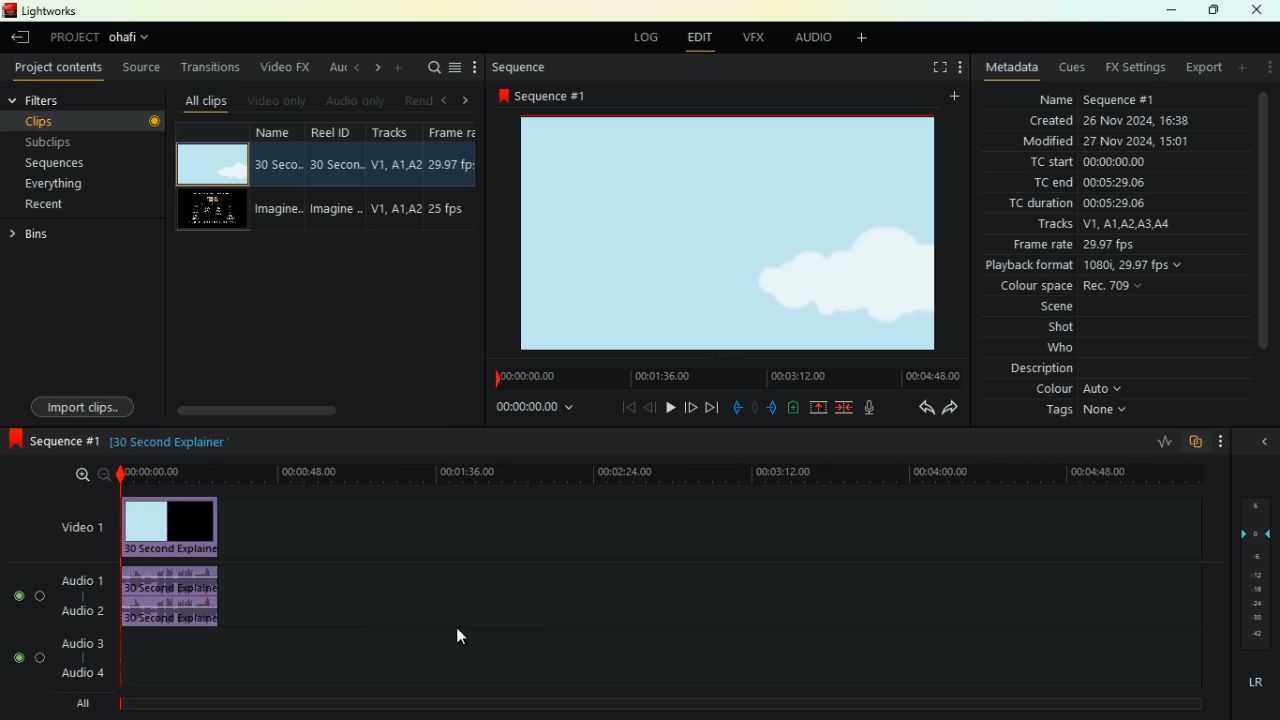 The width and height of the screenshot is (1280, 720). What do you see at coordinates (641, 38) in the screenshot?
I see `log` at bounding box center [641, 38].